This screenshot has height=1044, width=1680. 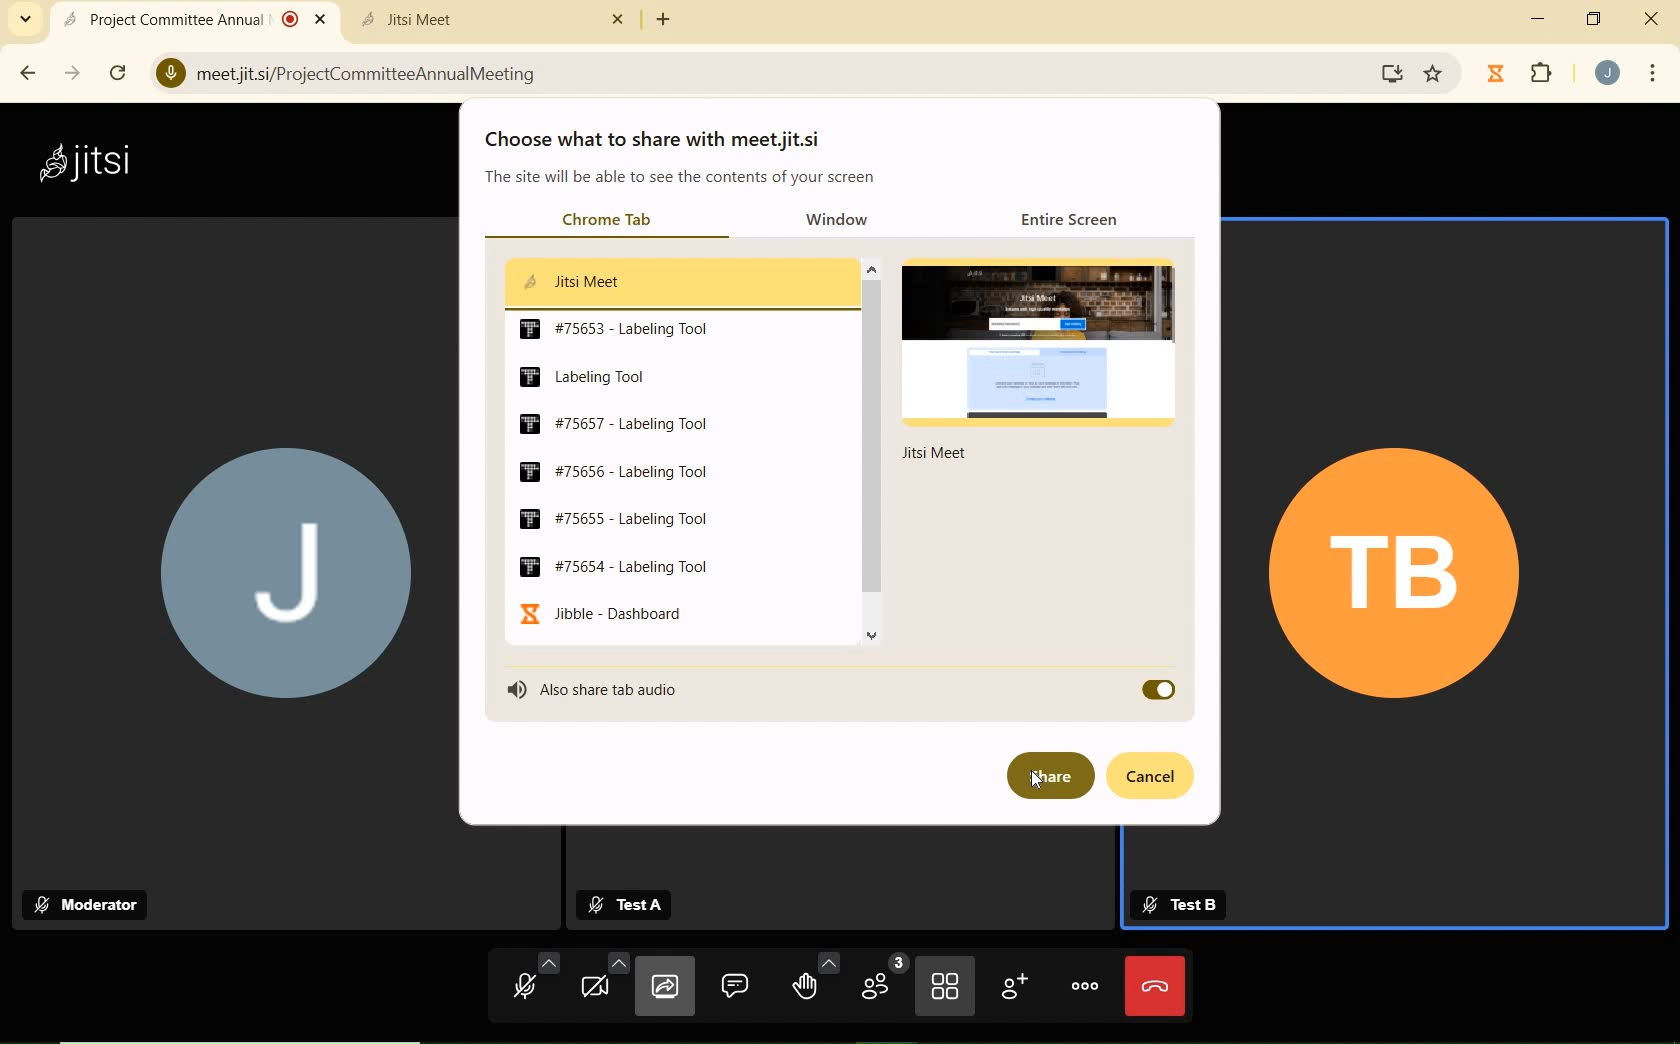 What do you see at coordinates (1074, 221) in the screenshot?
I see `entire screen` at bounding box center [1074, 221].